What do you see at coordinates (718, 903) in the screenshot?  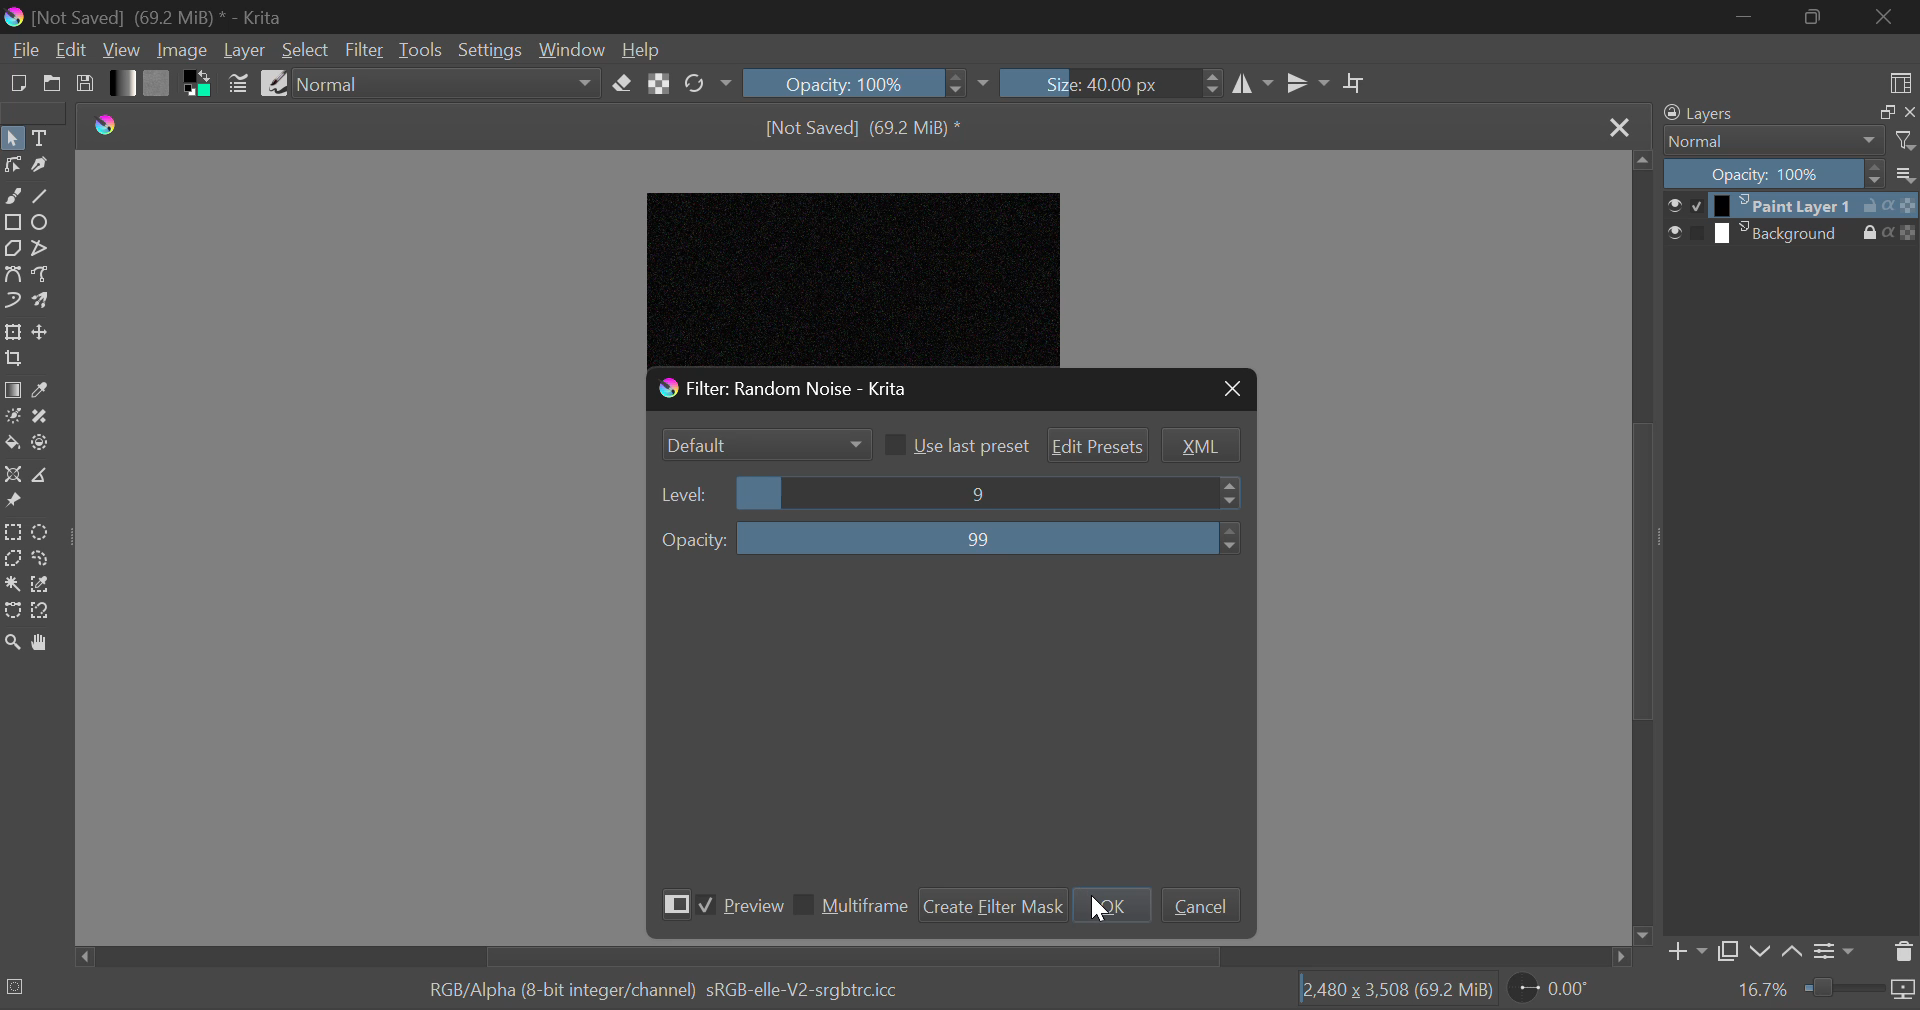 I see `Preview` at bounding box center [718, 903].